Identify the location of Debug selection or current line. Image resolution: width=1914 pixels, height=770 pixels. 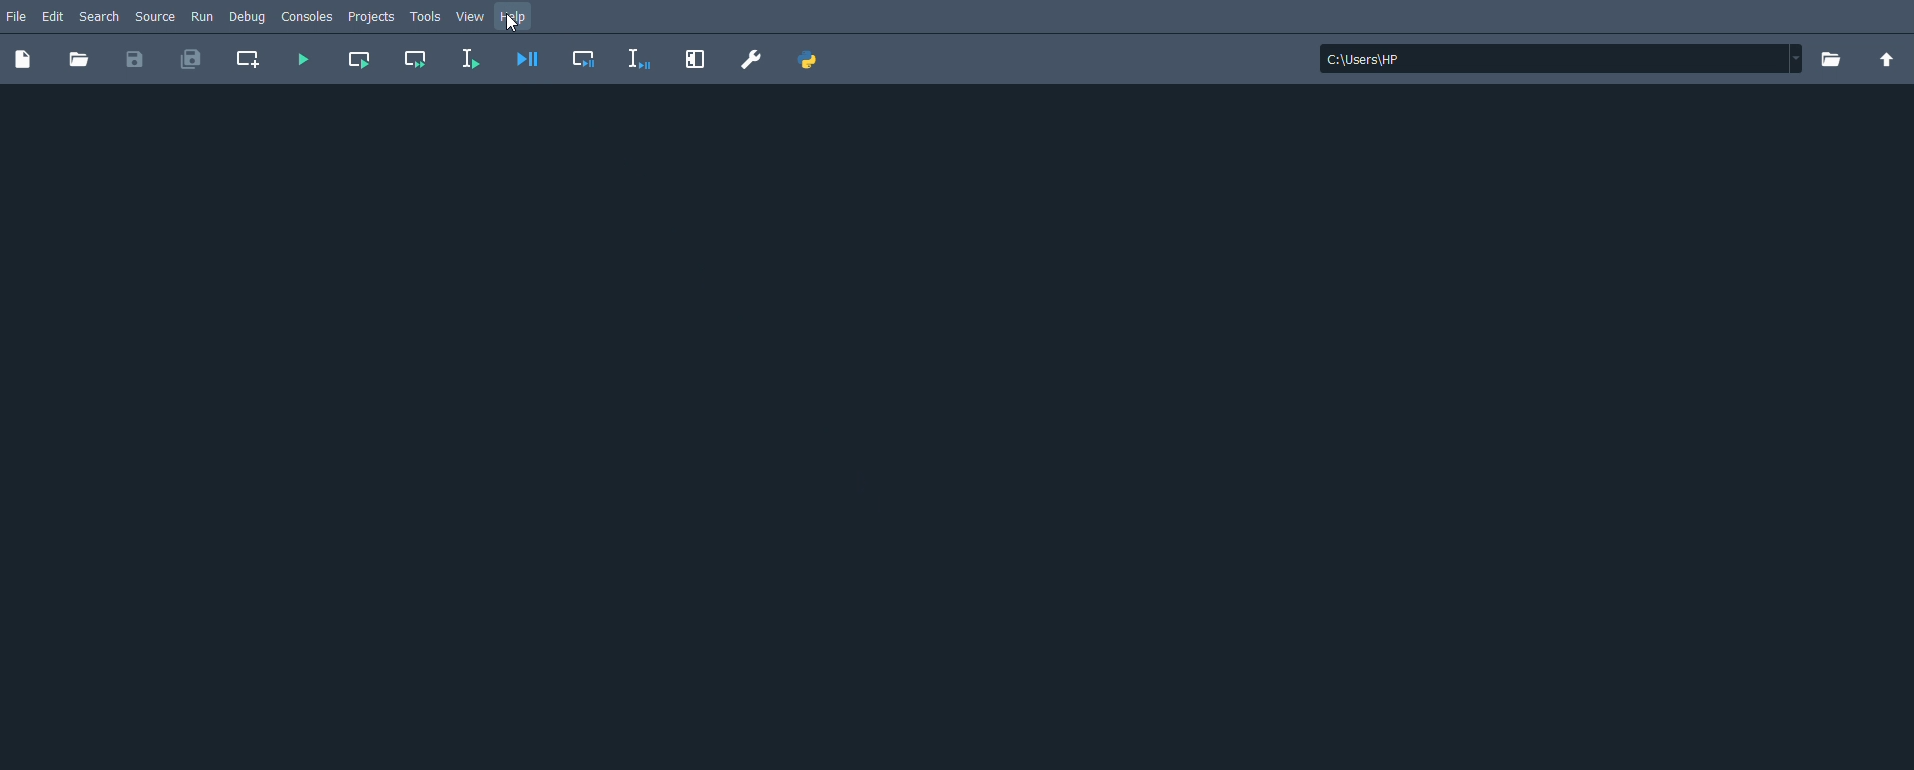
(636, 59).